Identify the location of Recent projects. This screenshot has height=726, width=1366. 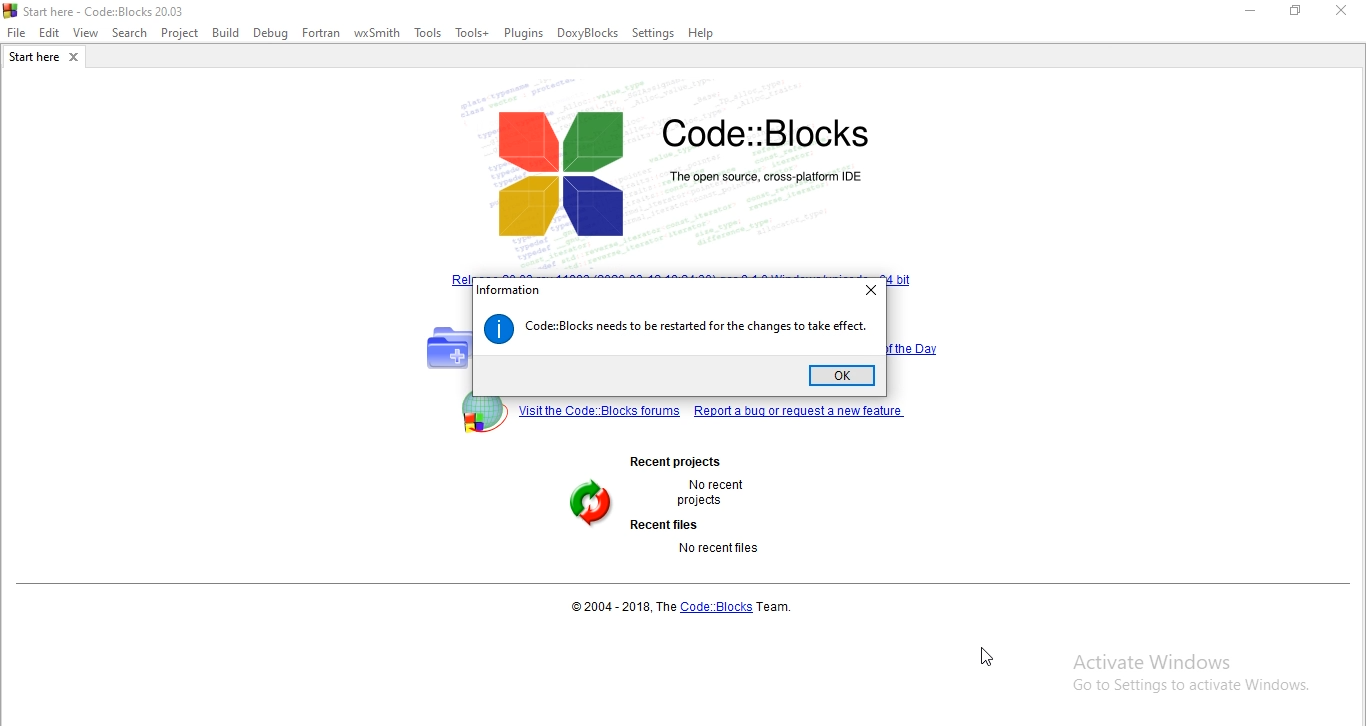
(685, 462).